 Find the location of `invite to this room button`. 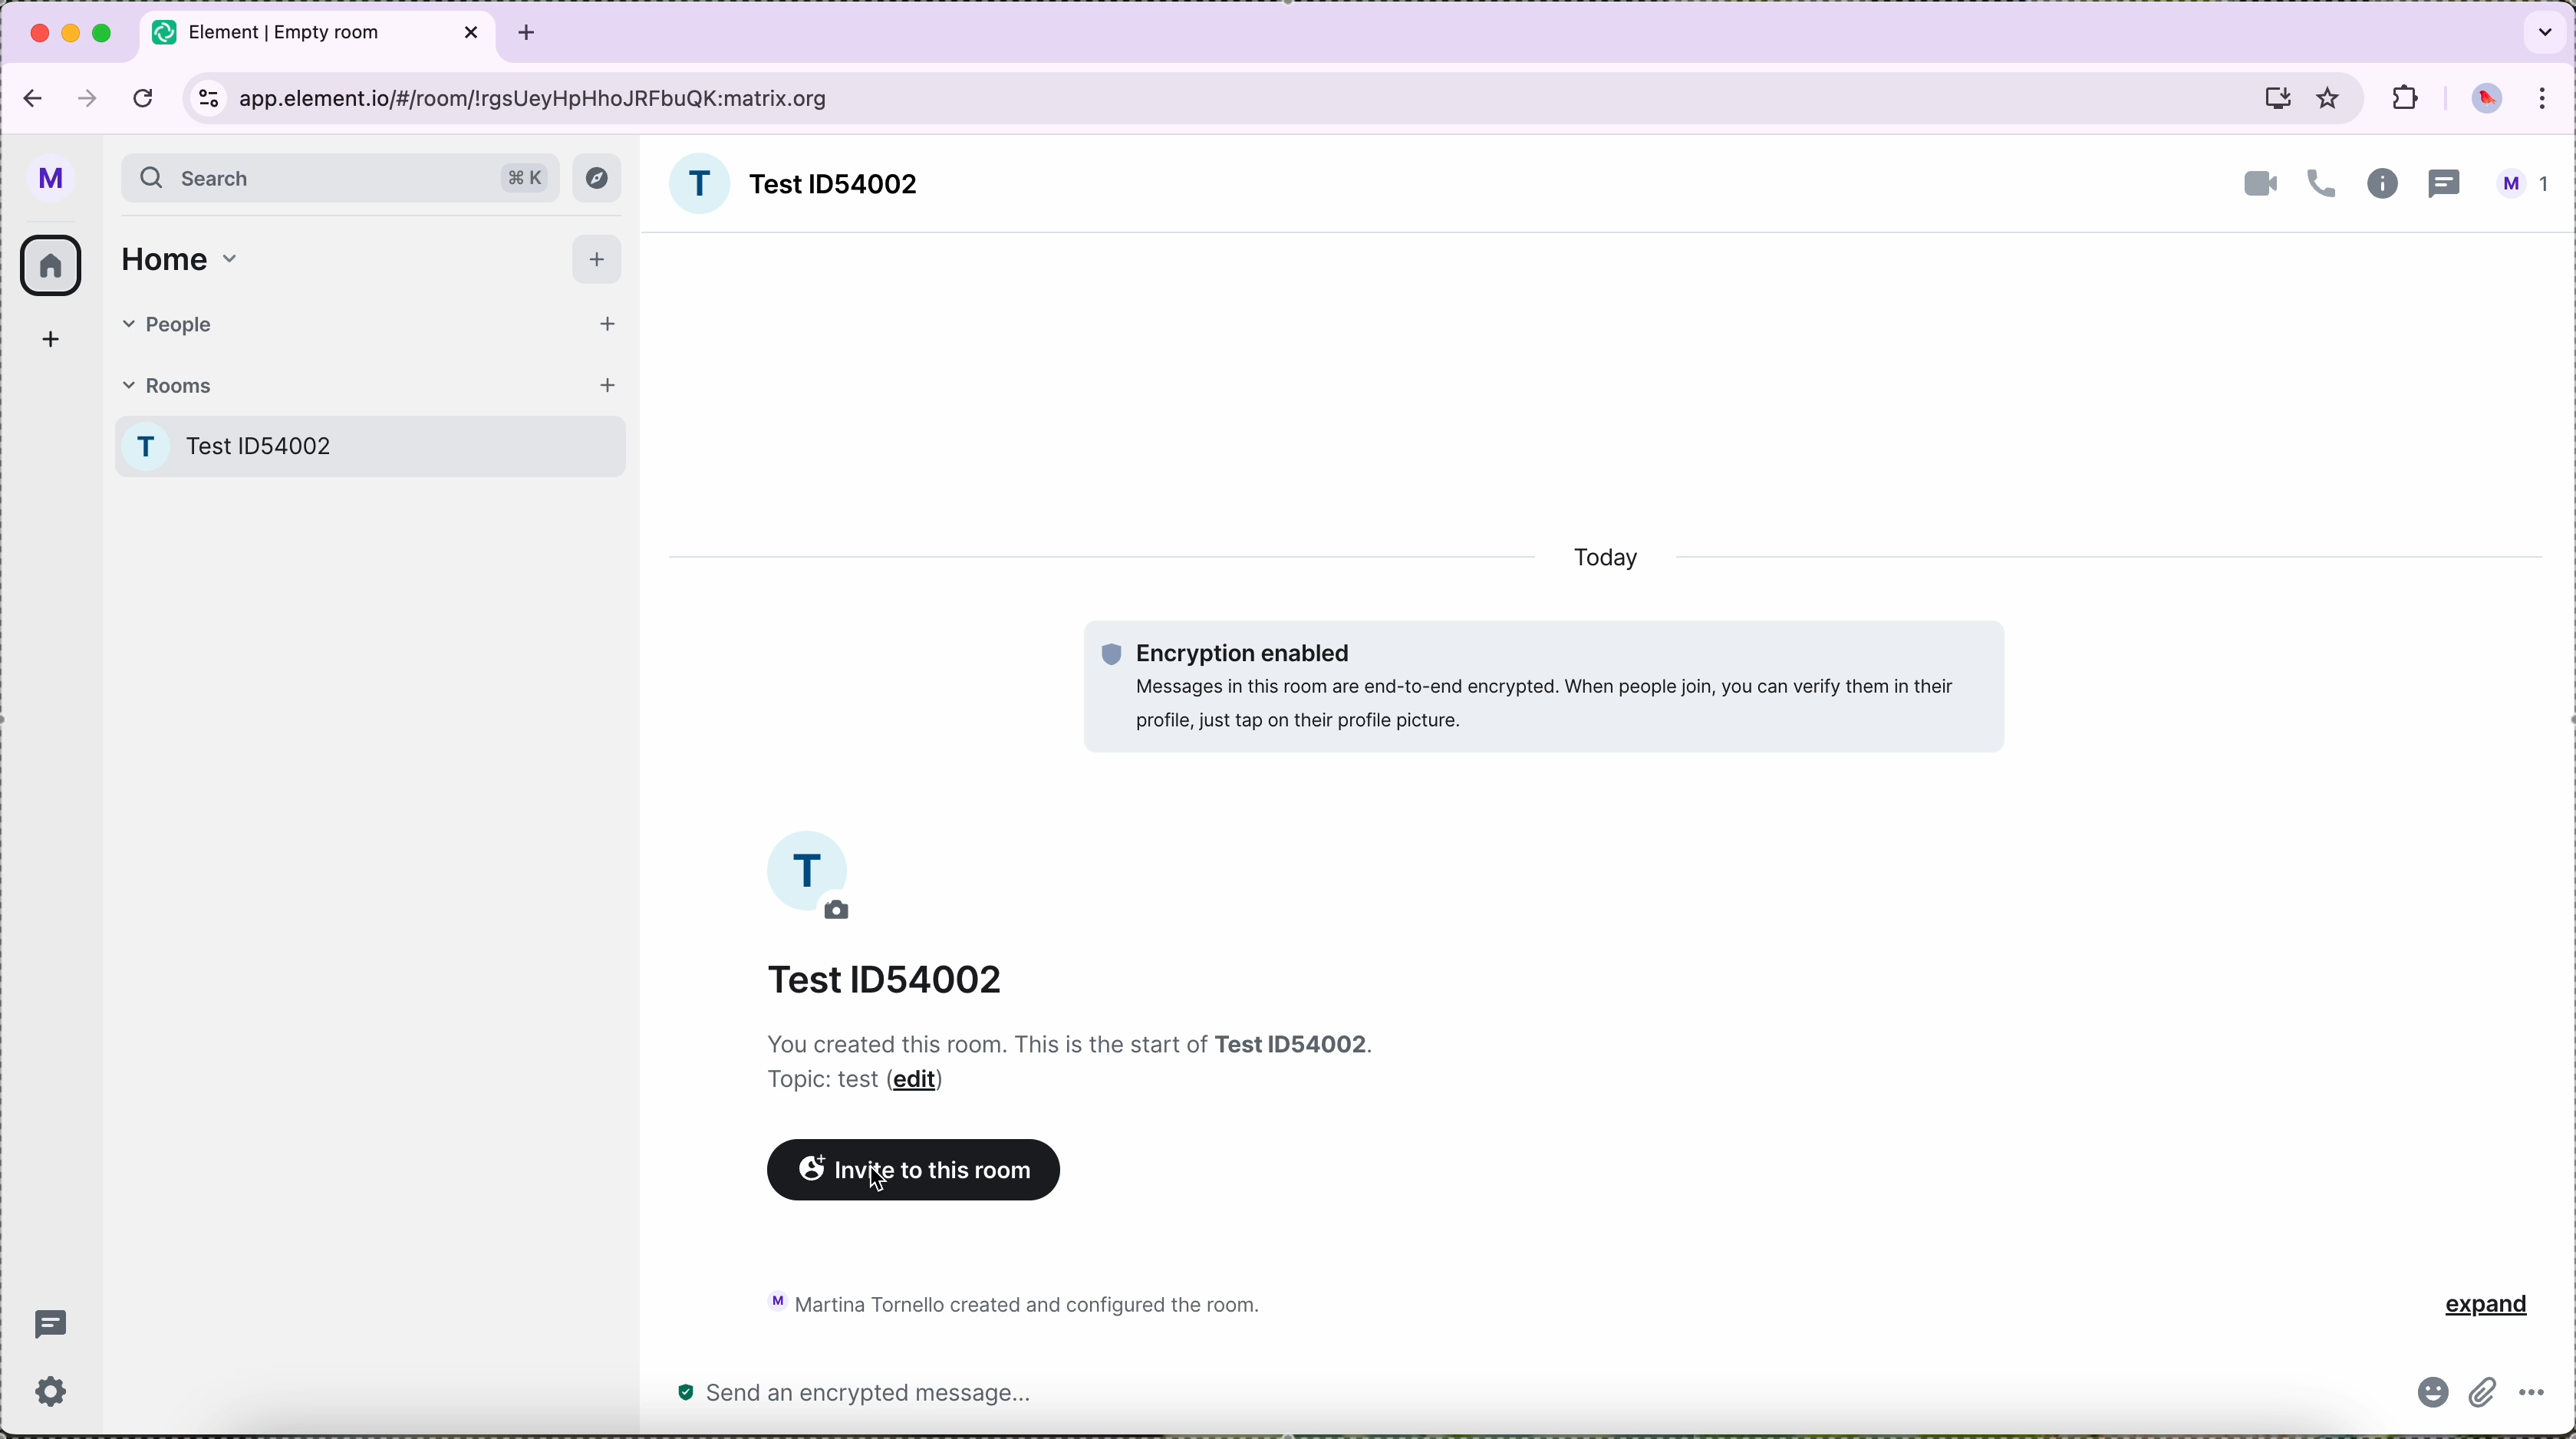

invite to this room button is located at coordinates (914, 1169).